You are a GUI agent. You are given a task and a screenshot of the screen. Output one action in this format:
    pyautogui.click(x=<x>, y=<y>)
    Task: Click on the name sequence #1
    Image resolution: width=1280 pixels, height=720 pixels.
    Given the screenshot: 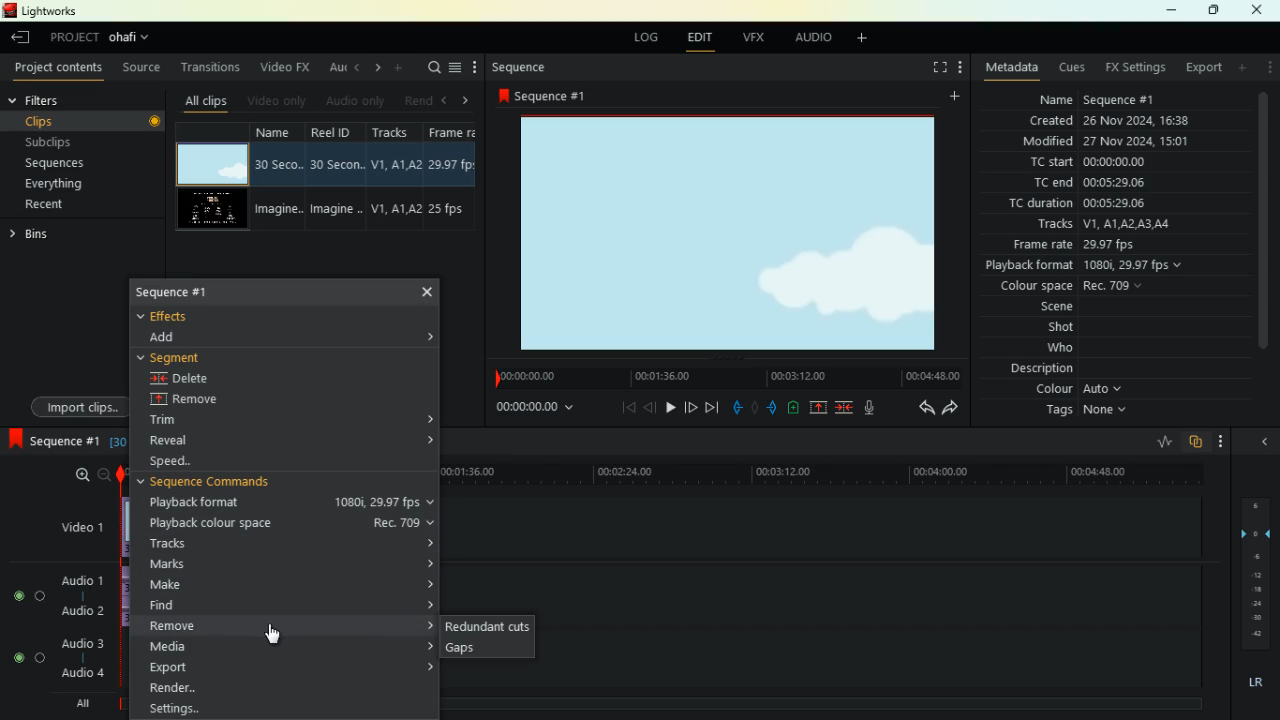 What is the action you would take?
    pyautogui.click(x=1094, y=99)
    